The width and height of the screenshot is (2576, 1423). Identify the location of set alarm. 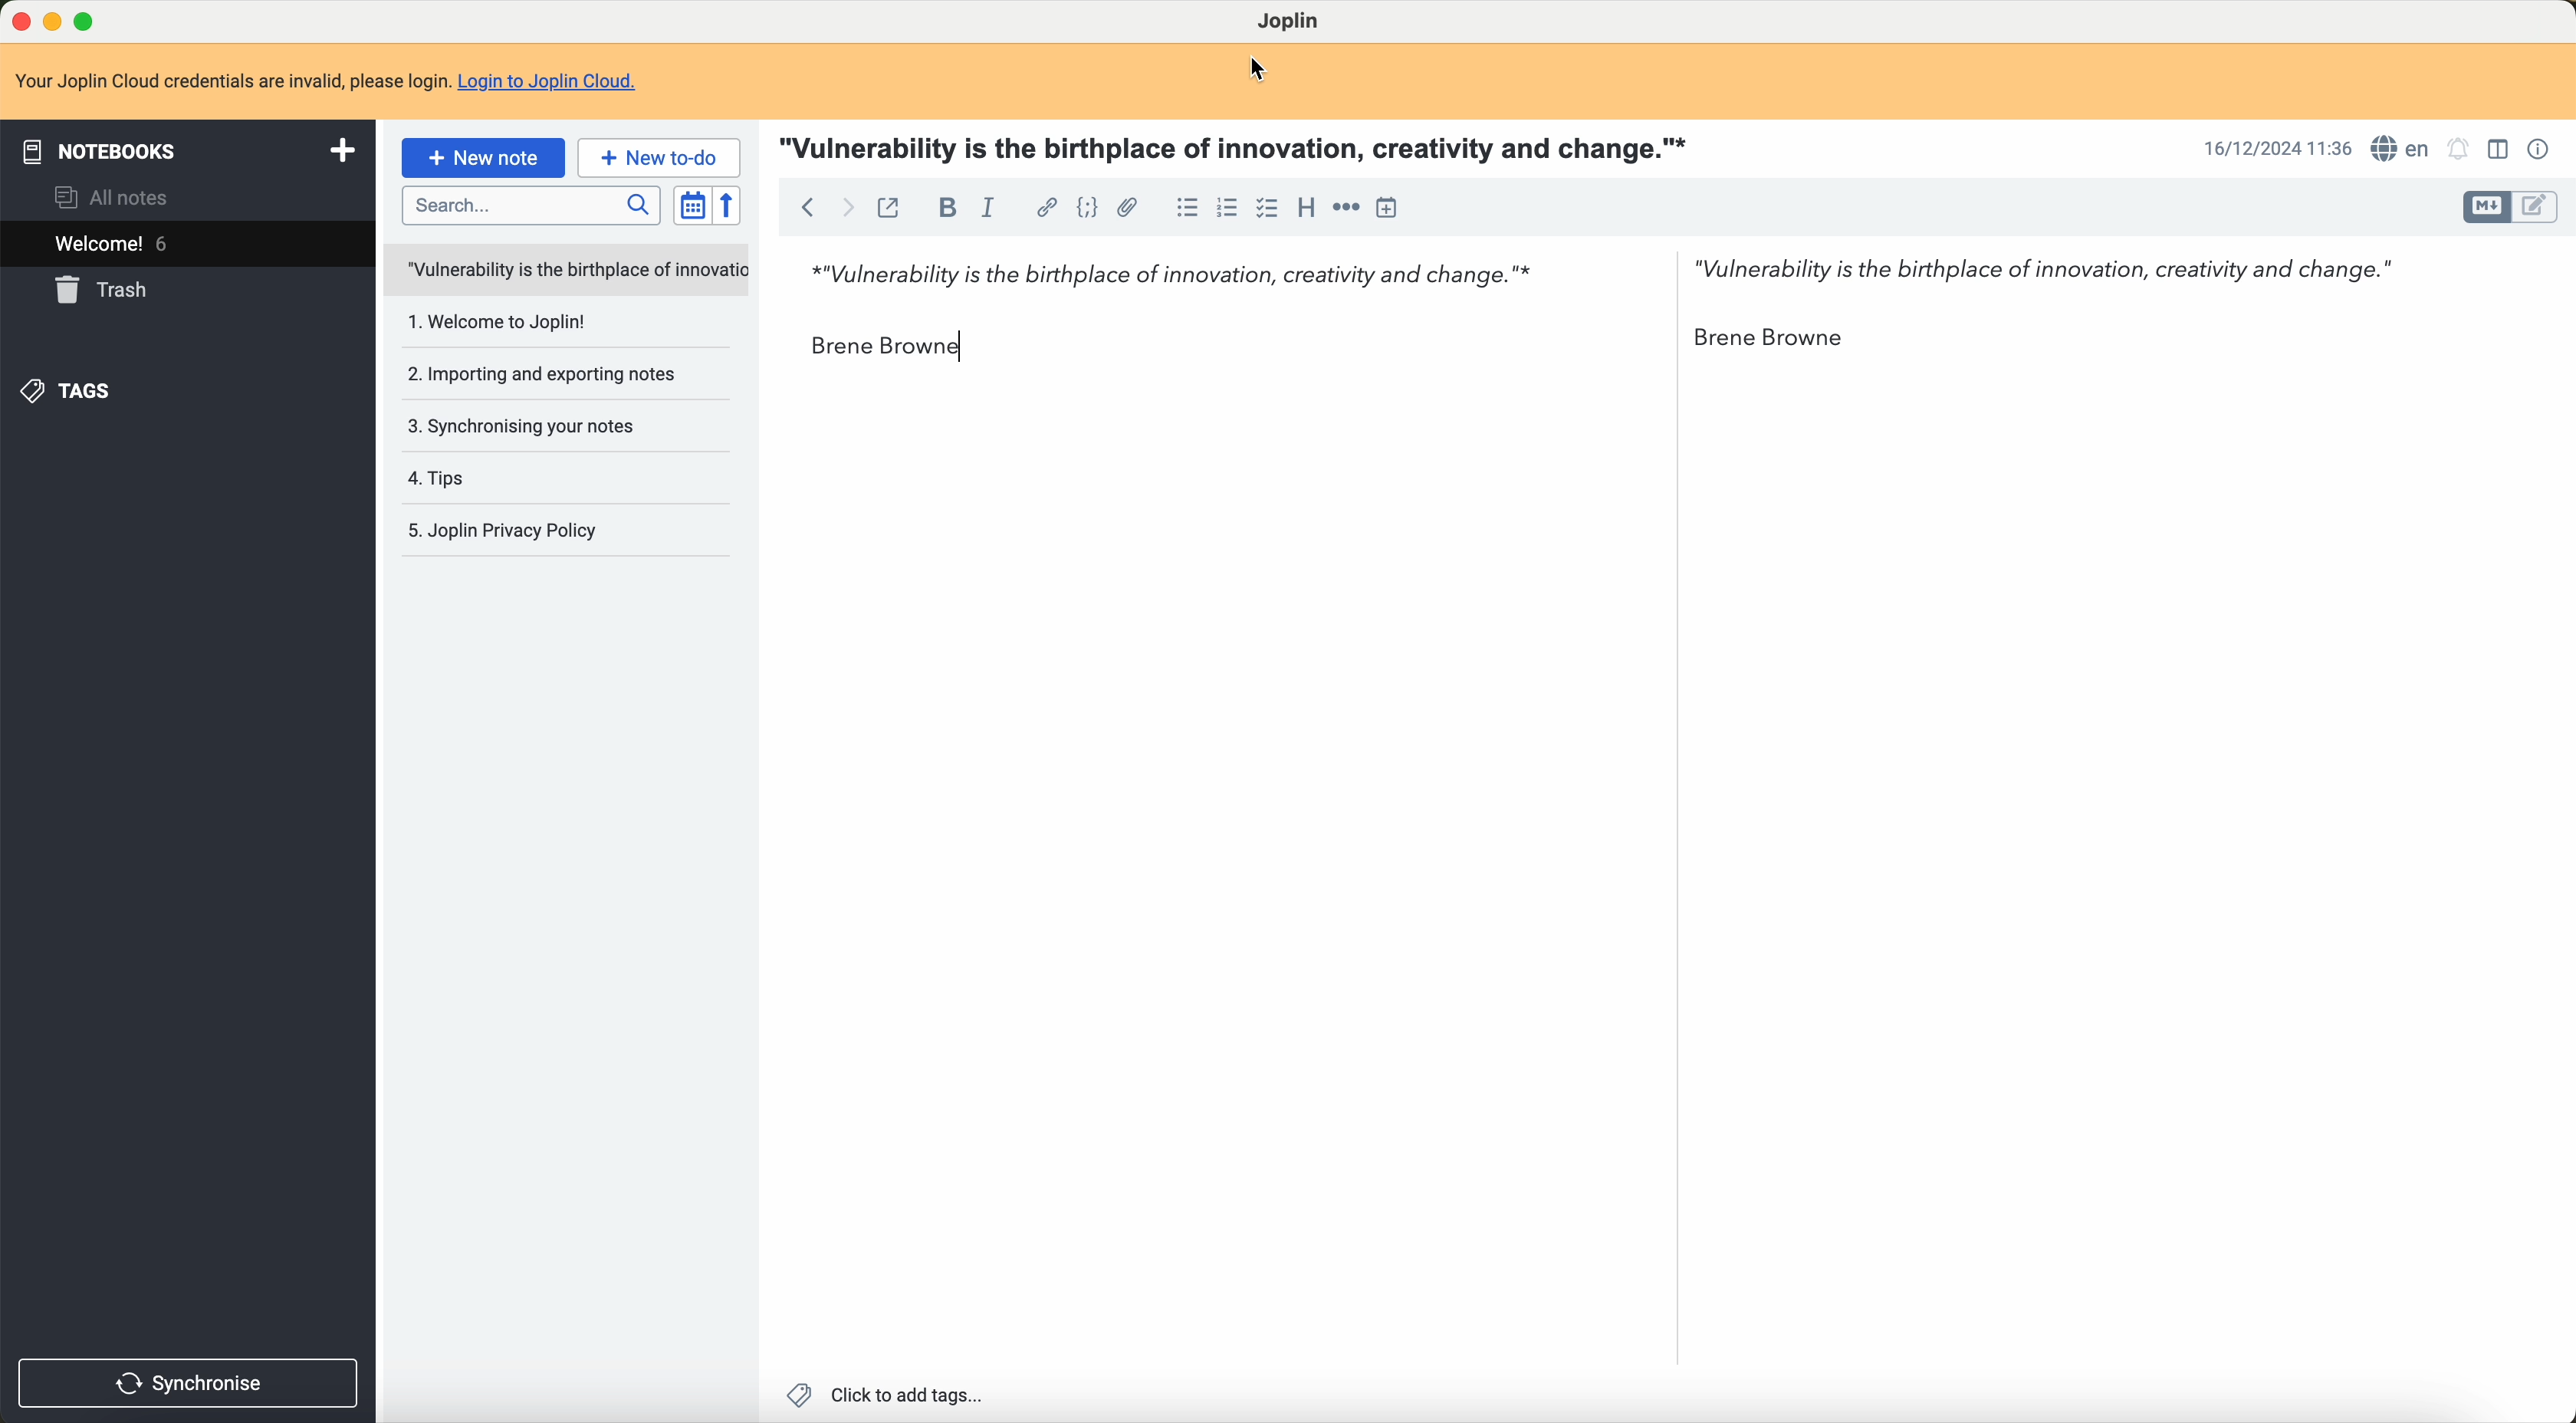
(2462, 150).